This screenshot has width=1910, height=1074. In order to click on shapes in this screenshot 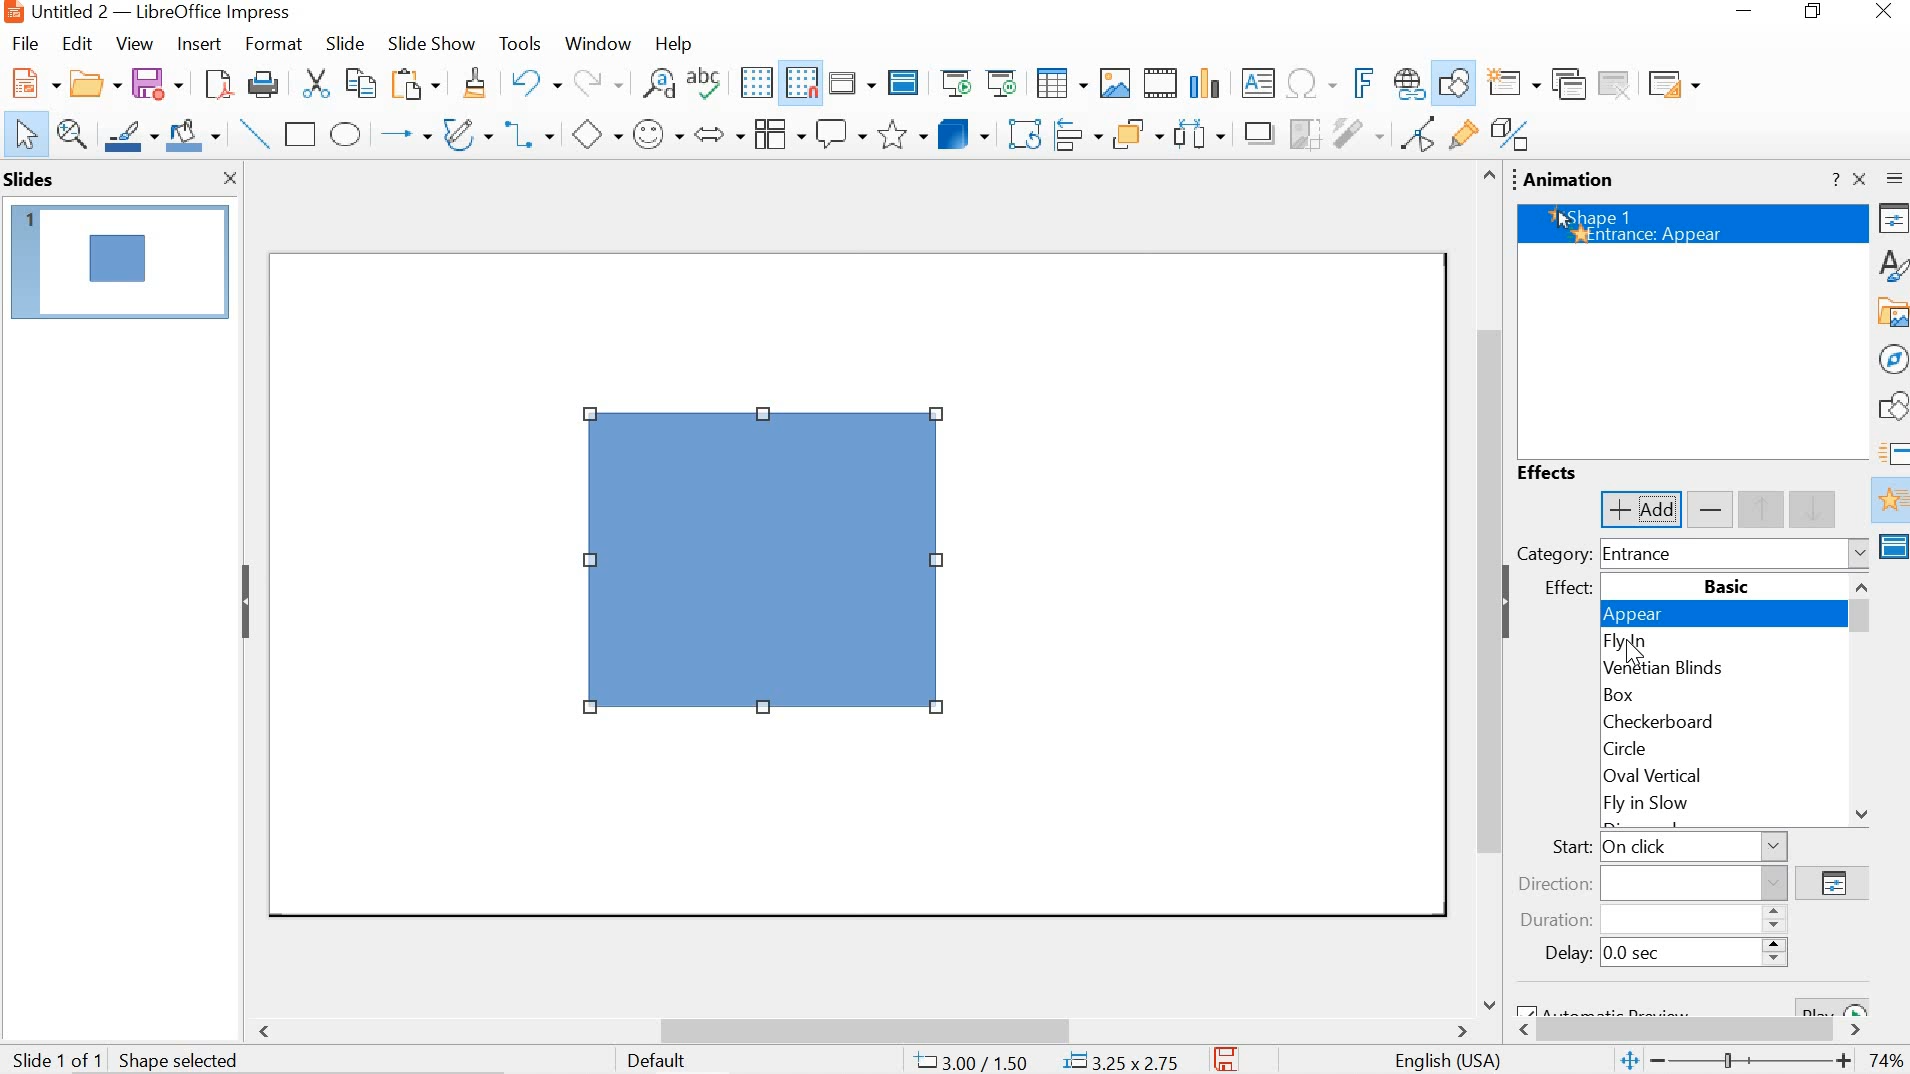, I will do `click(1892, 408)`.